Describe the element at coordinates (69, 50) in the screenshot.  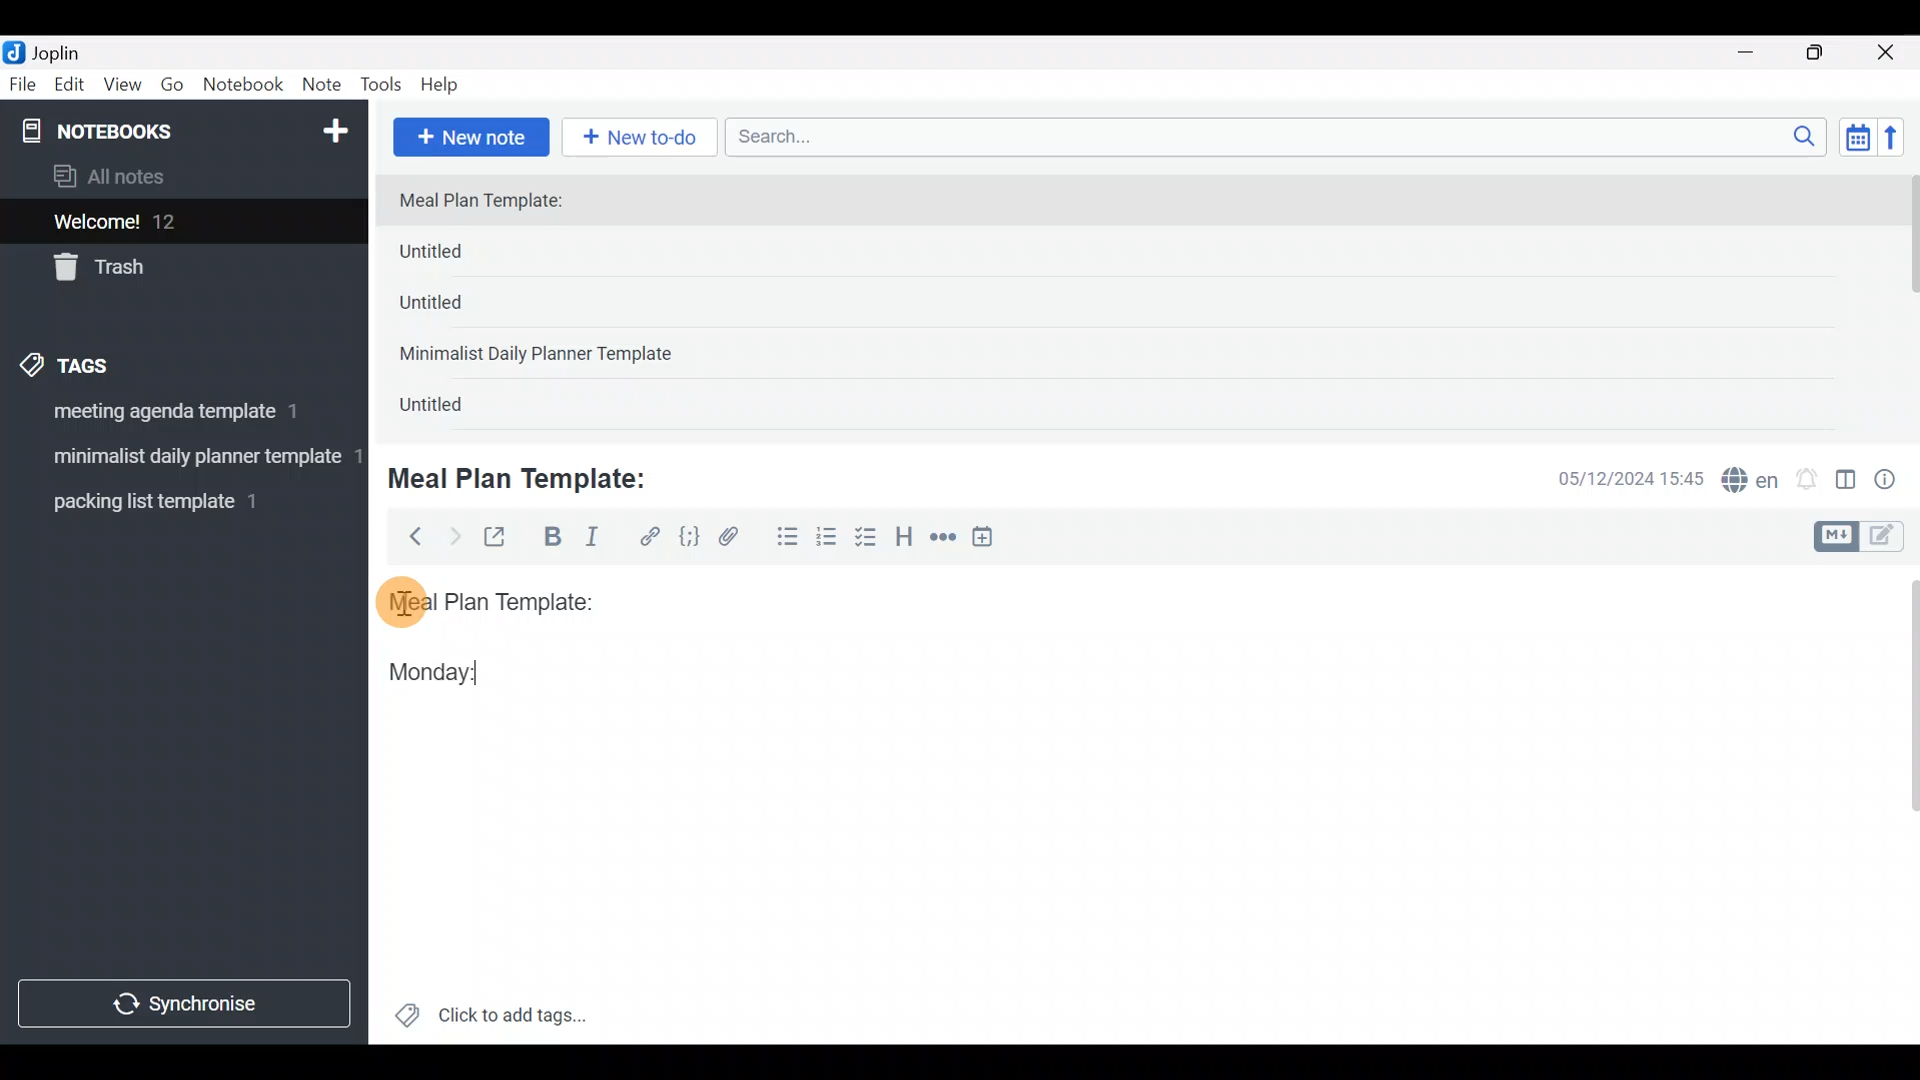
I see `Joplin` at that location.